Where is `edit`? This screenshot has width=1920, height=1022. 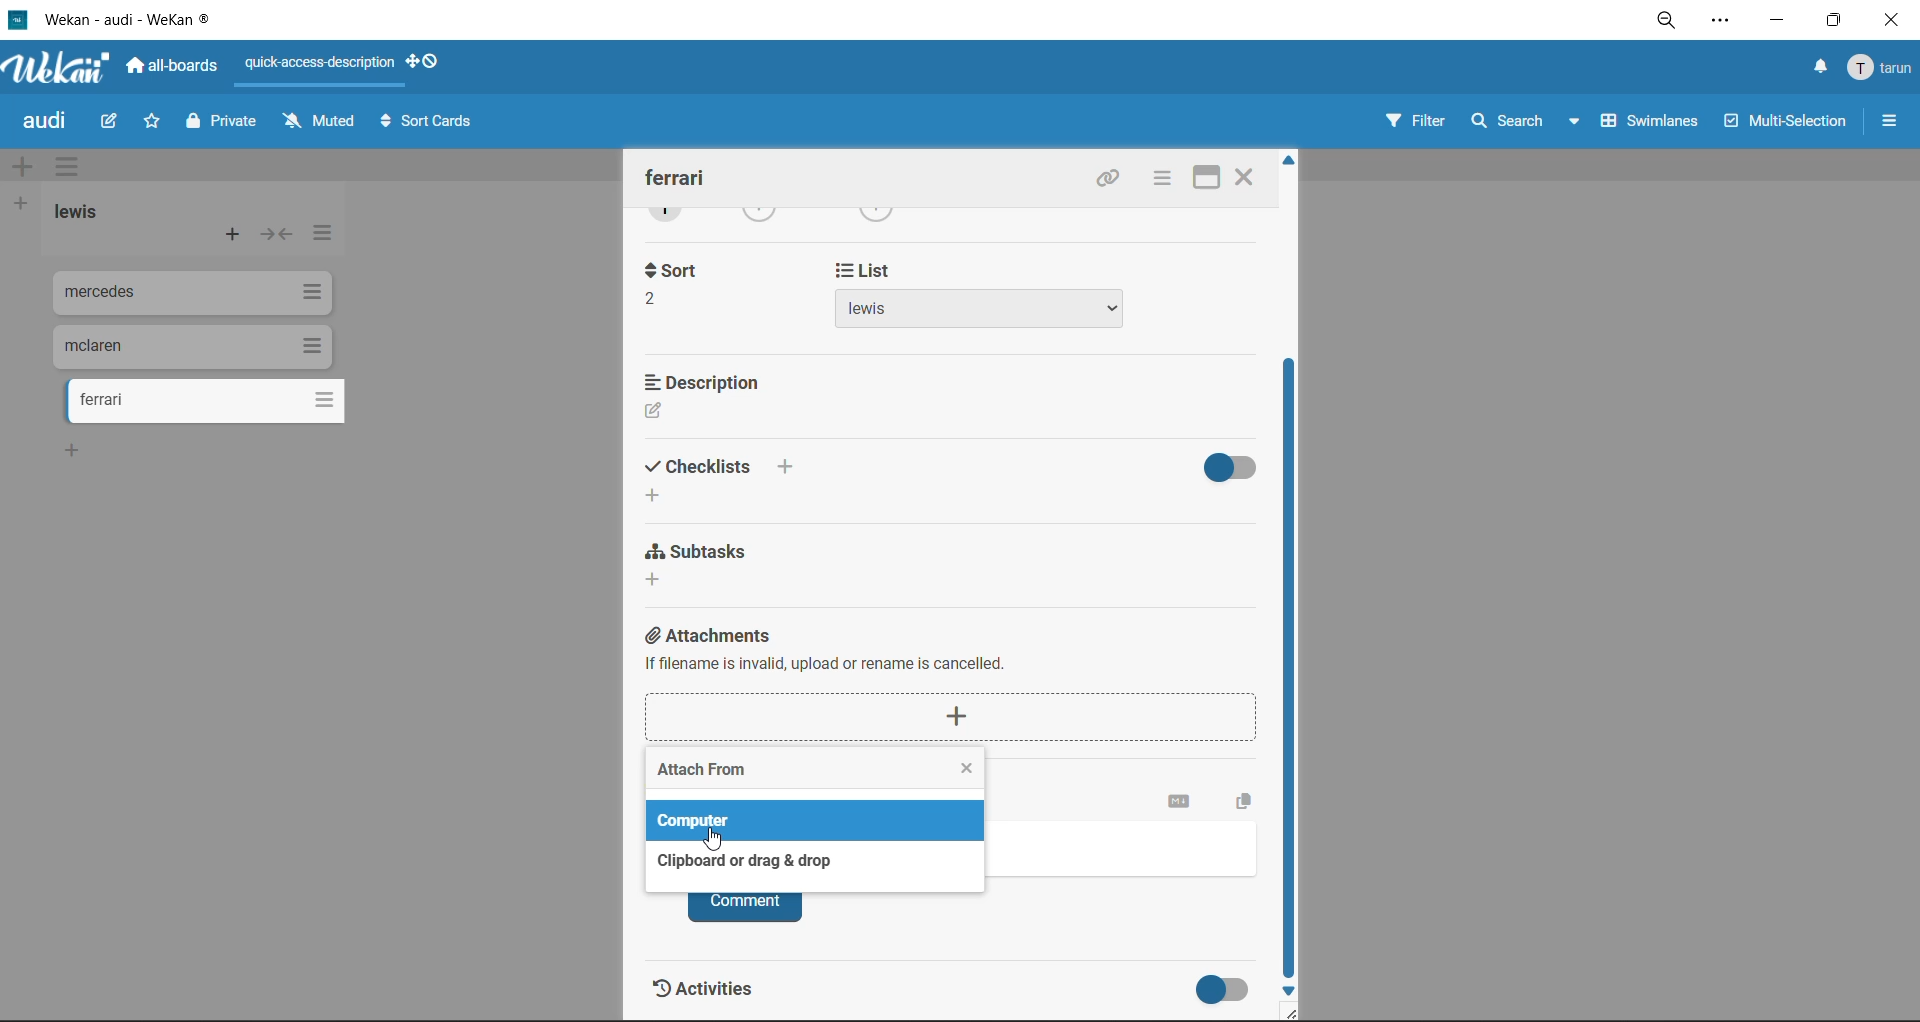 edit is located at coordinates (114, 122).